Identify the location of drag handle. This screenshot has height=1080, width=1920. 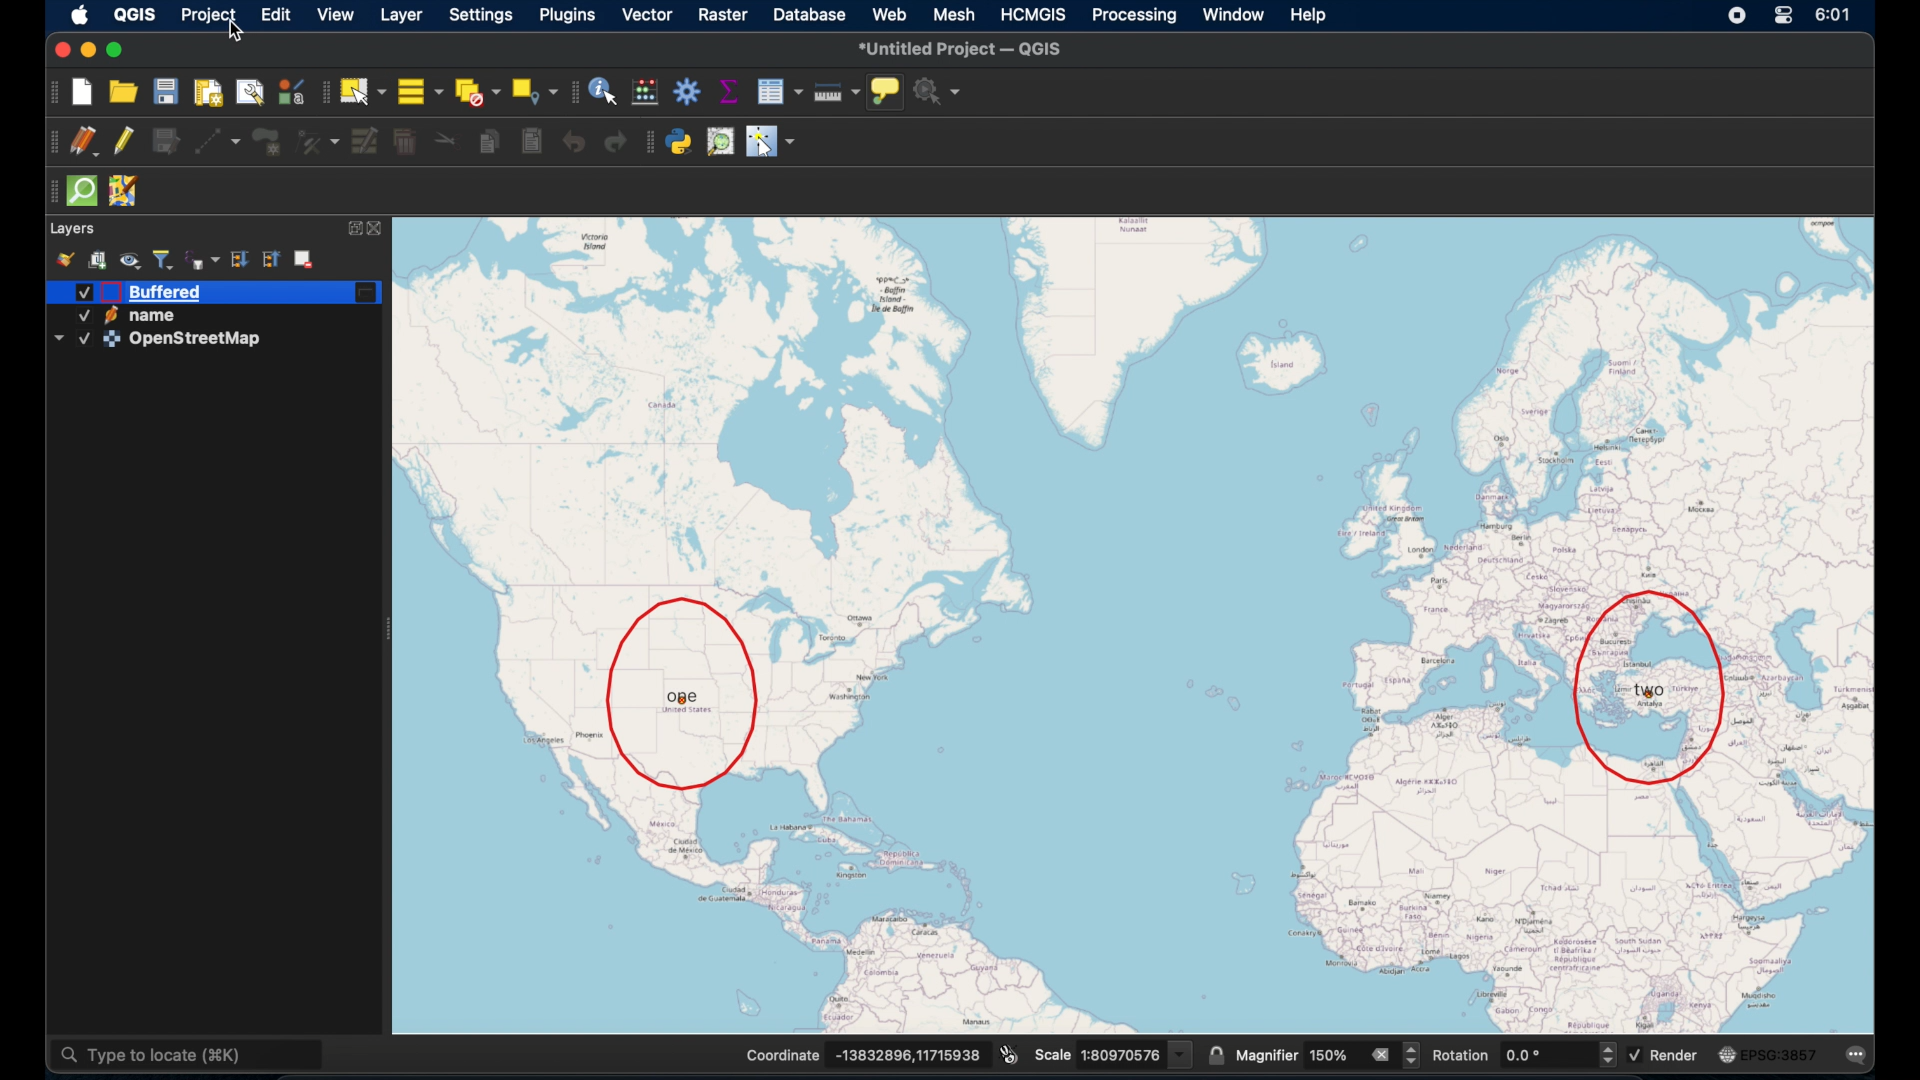
(51, 142).